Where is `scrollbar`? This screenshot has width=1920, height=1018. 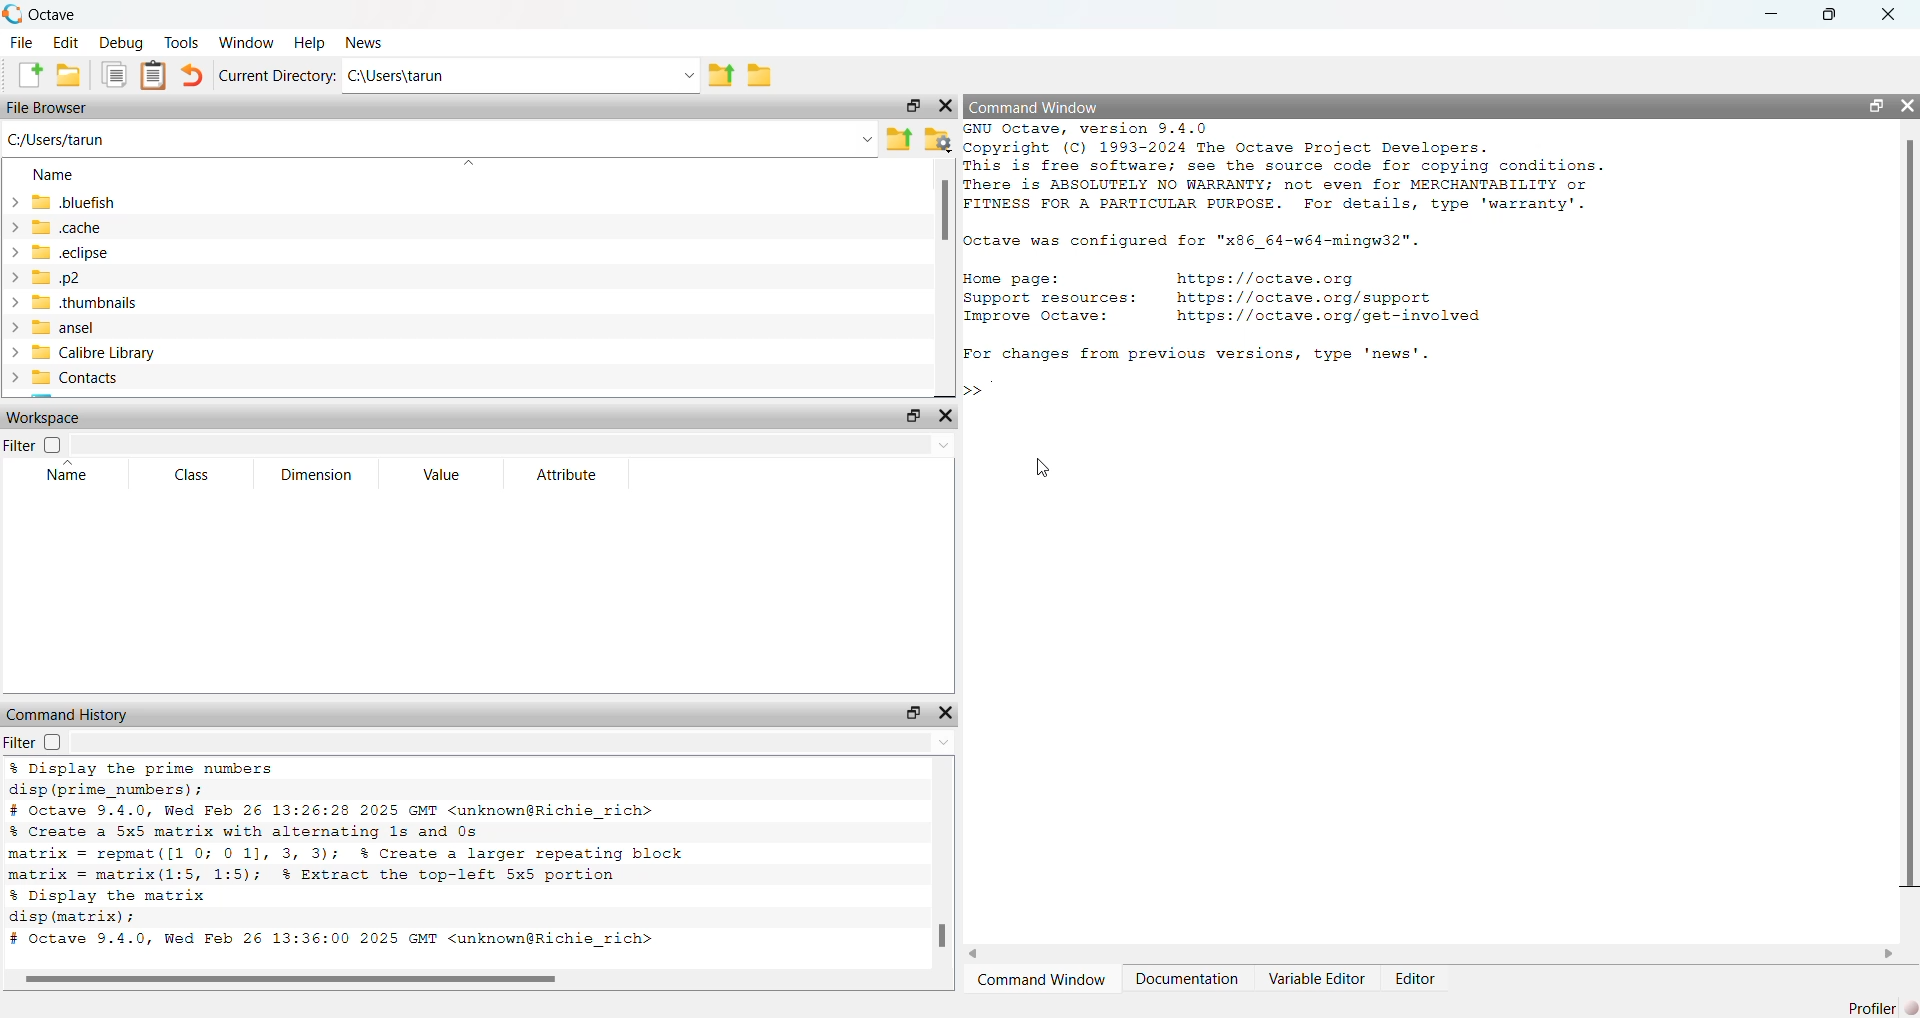 scrollbar is located at coordinates (1907, 514).